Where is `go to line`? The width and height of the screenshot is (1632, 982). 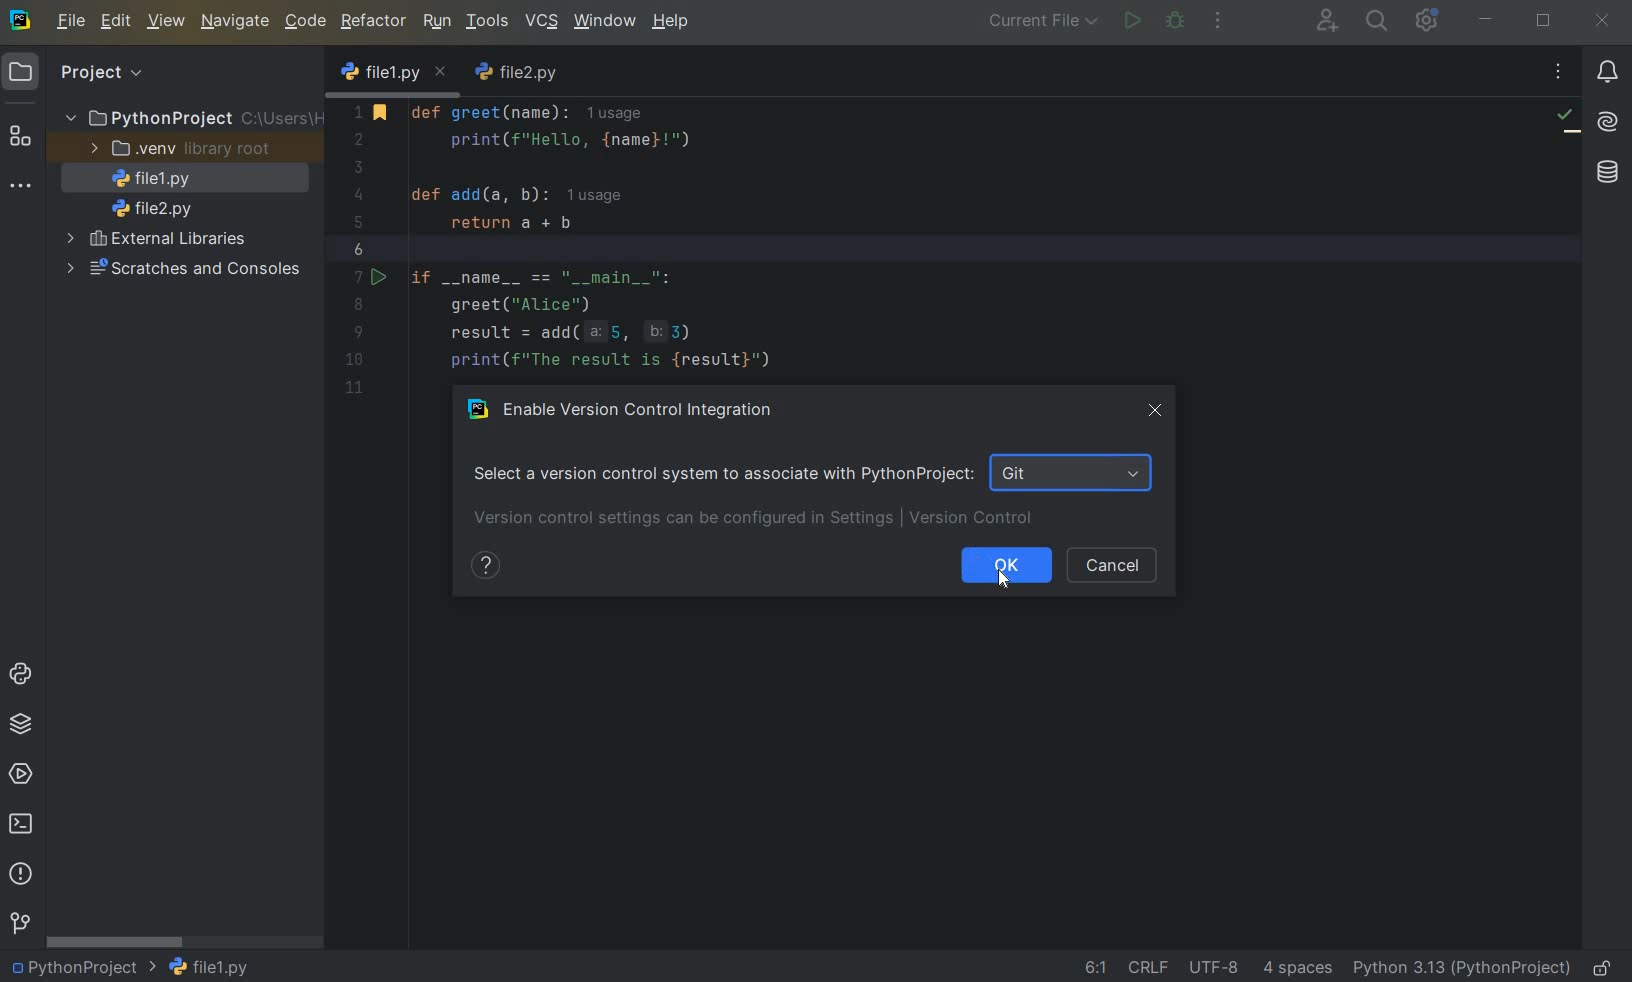
go to line is located at coordinates (1095, 968).